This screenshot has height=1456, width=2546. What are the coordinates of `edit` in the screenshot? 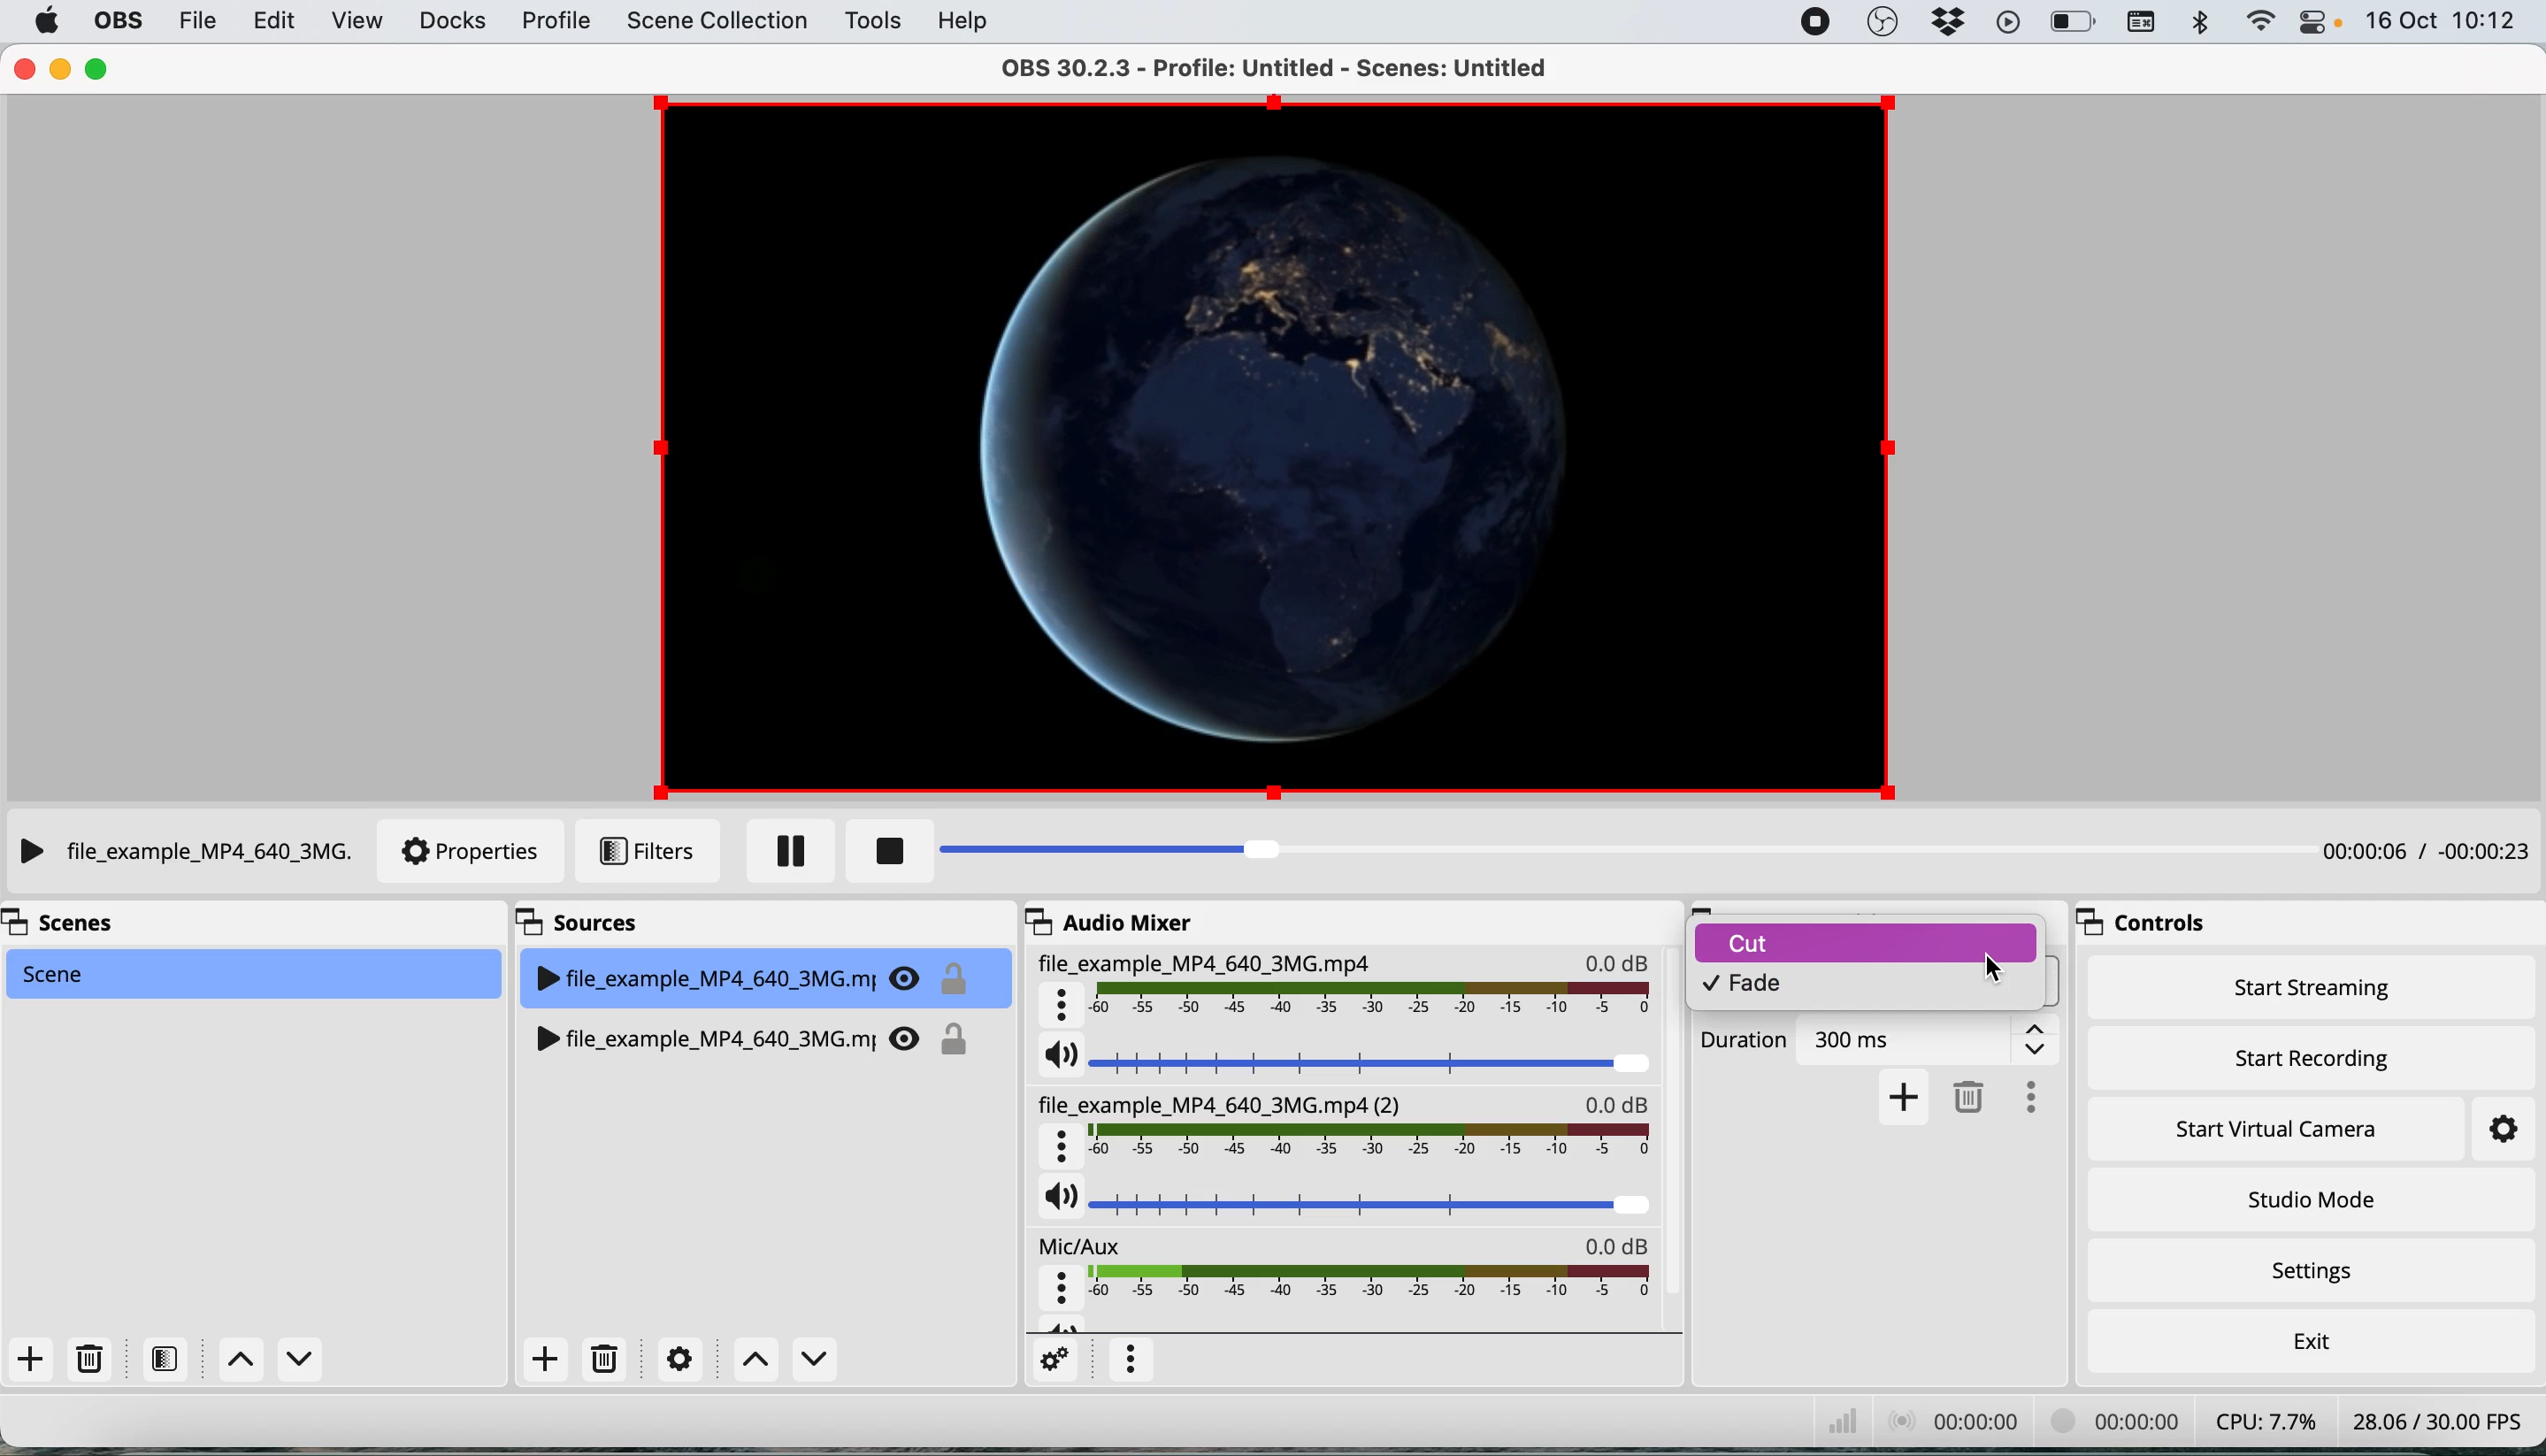 It's located at (277, 20).